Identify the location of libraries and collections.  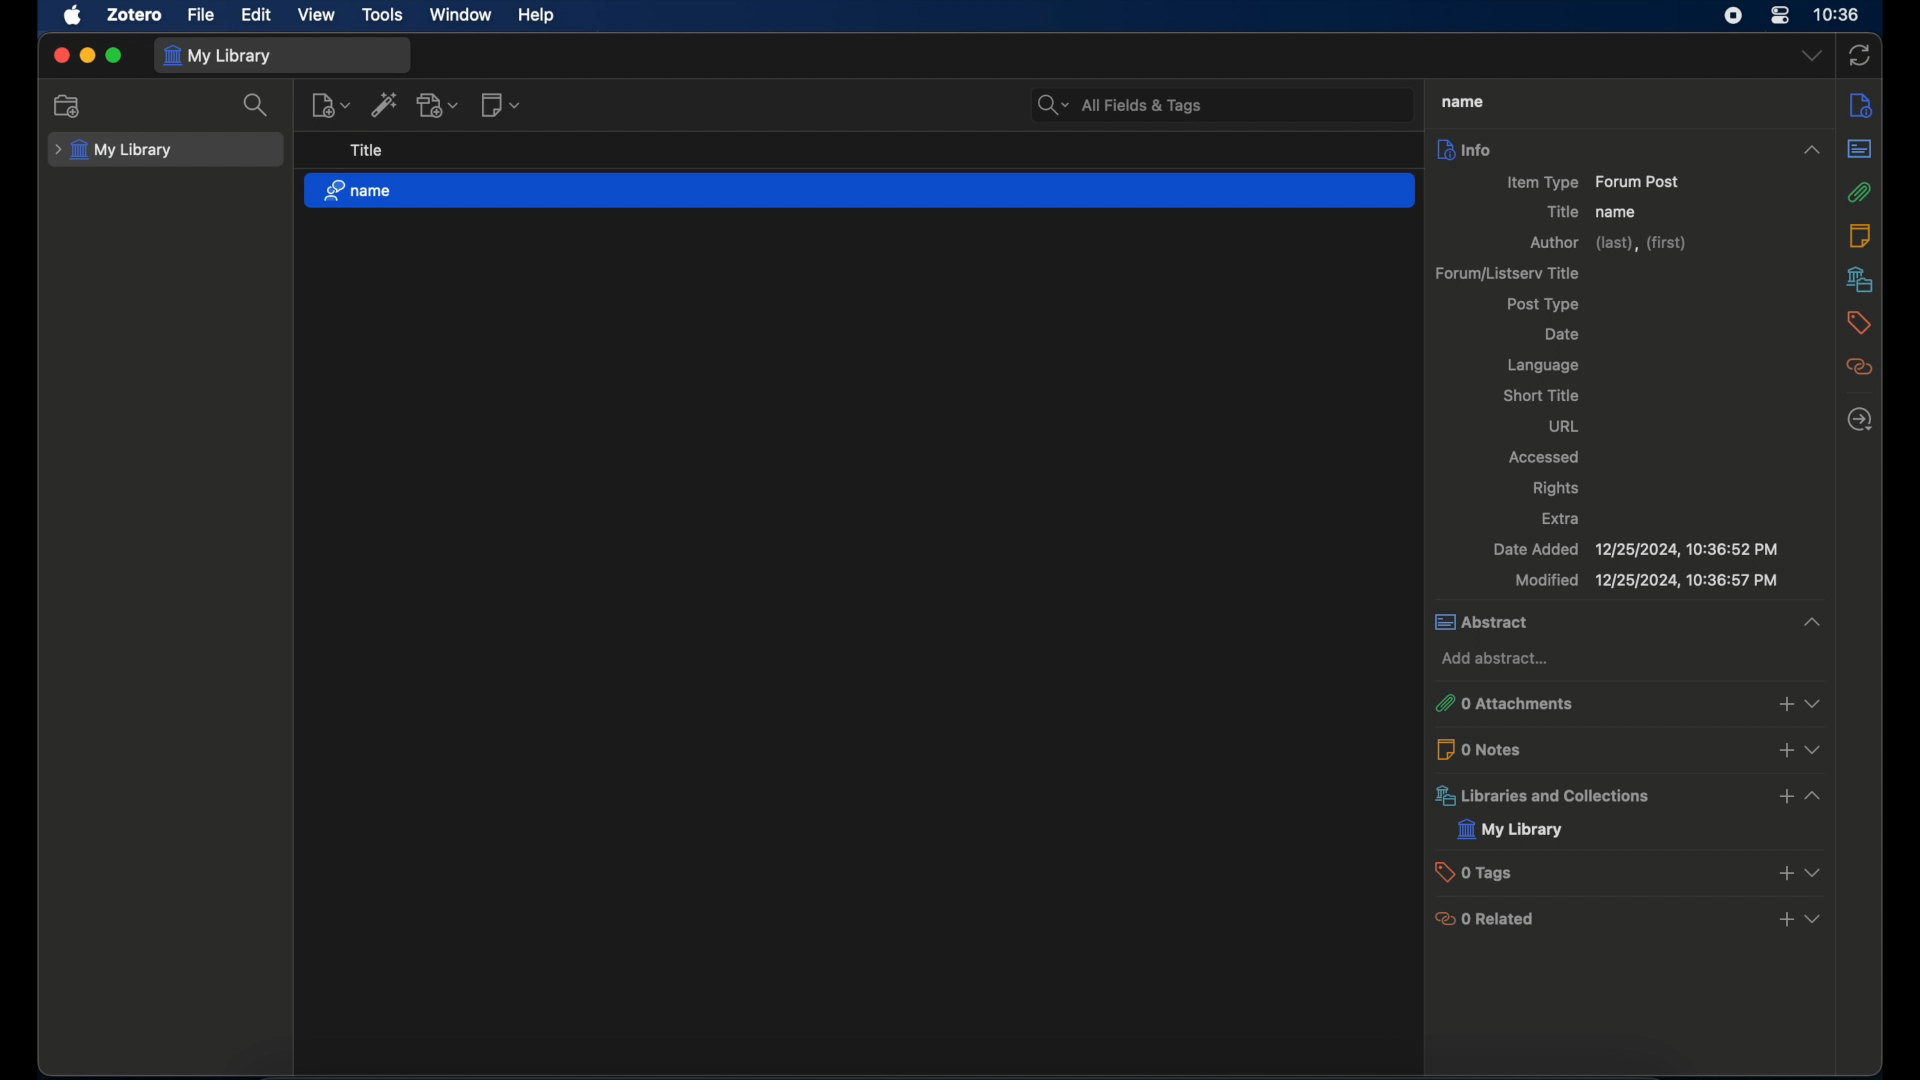
(1627, 795).